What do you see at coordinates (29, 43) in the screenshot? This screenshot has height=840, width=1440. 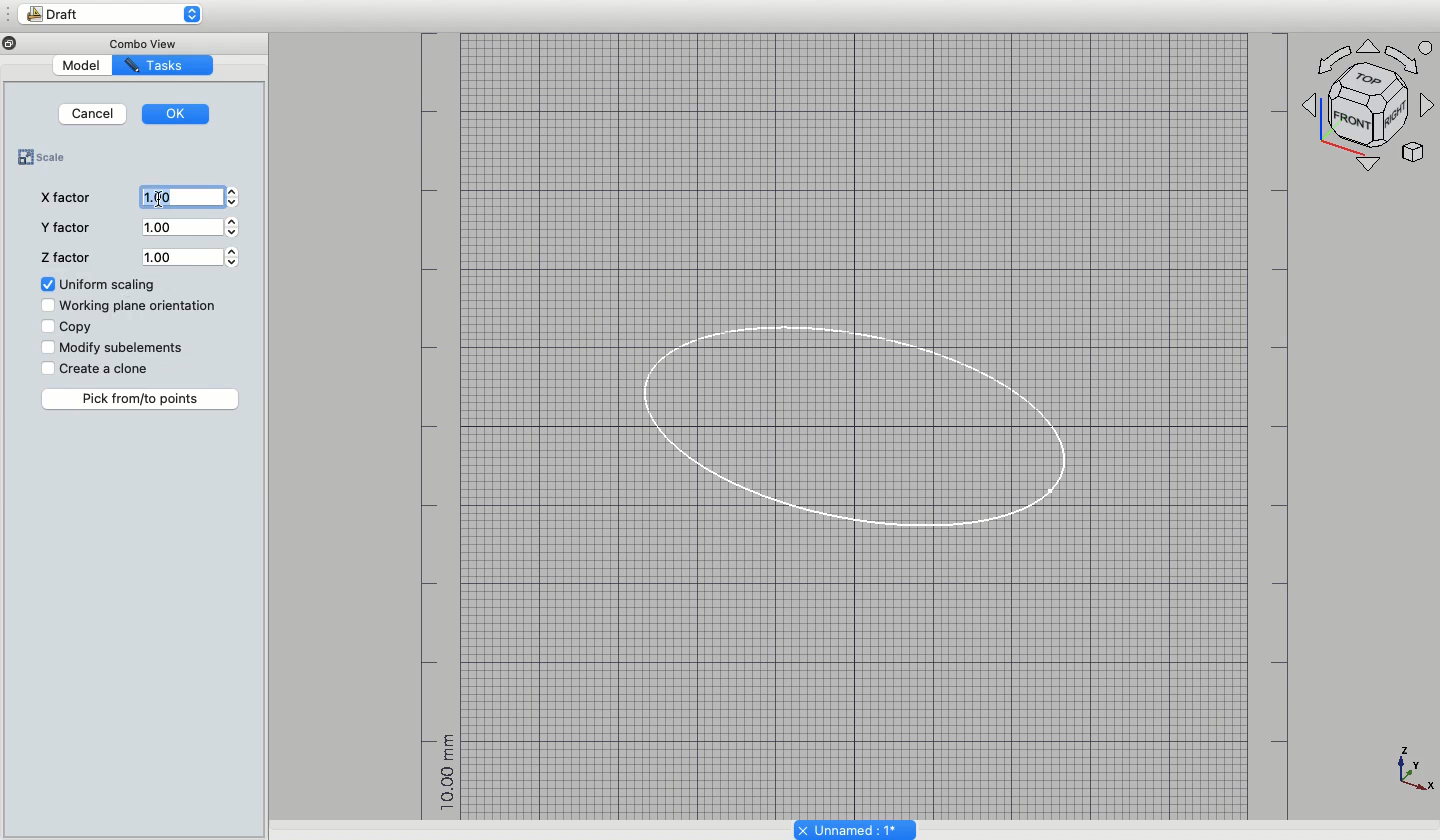 I see `Minimize` at bounding box center [29, 43].